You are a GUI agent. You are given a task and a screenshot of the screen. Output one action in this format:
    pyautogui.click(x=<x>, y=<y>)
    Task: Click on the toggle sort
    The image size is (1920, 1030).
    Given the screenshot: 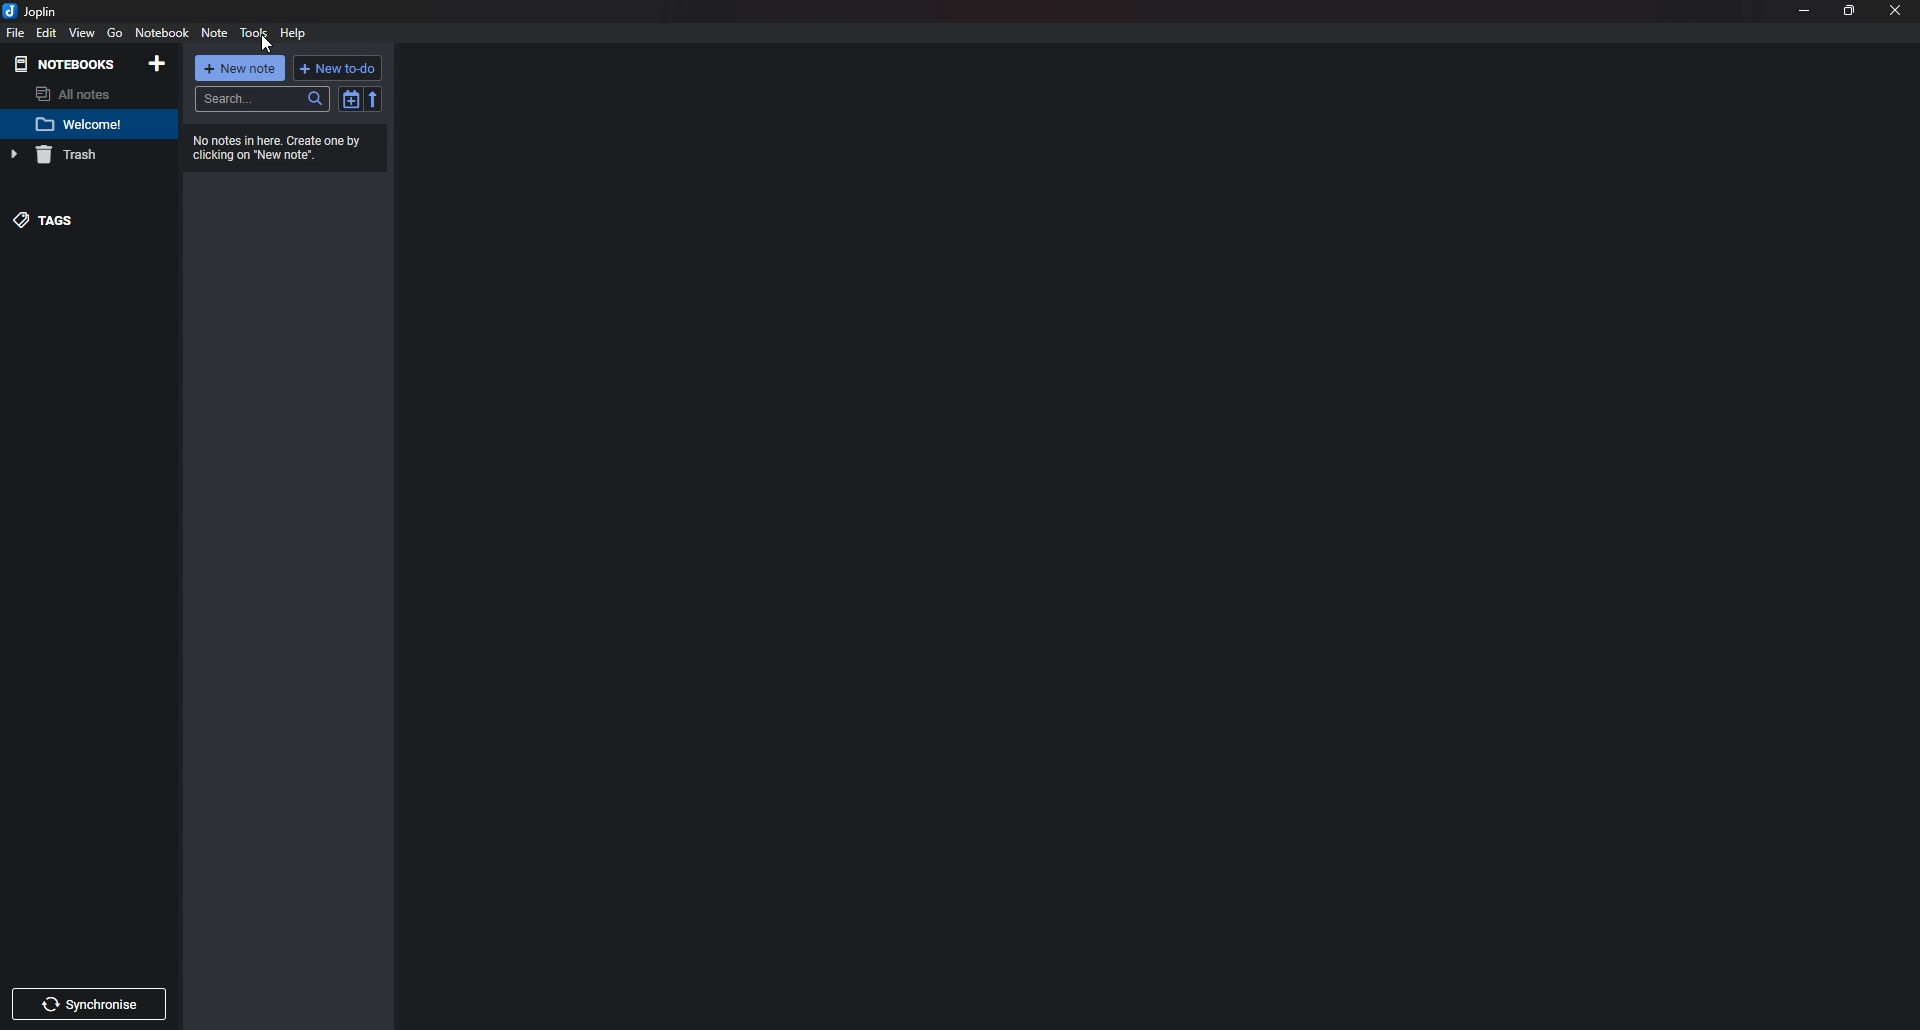 What is the action you would take?
    pyautogui.click(x=350, y=99)
    